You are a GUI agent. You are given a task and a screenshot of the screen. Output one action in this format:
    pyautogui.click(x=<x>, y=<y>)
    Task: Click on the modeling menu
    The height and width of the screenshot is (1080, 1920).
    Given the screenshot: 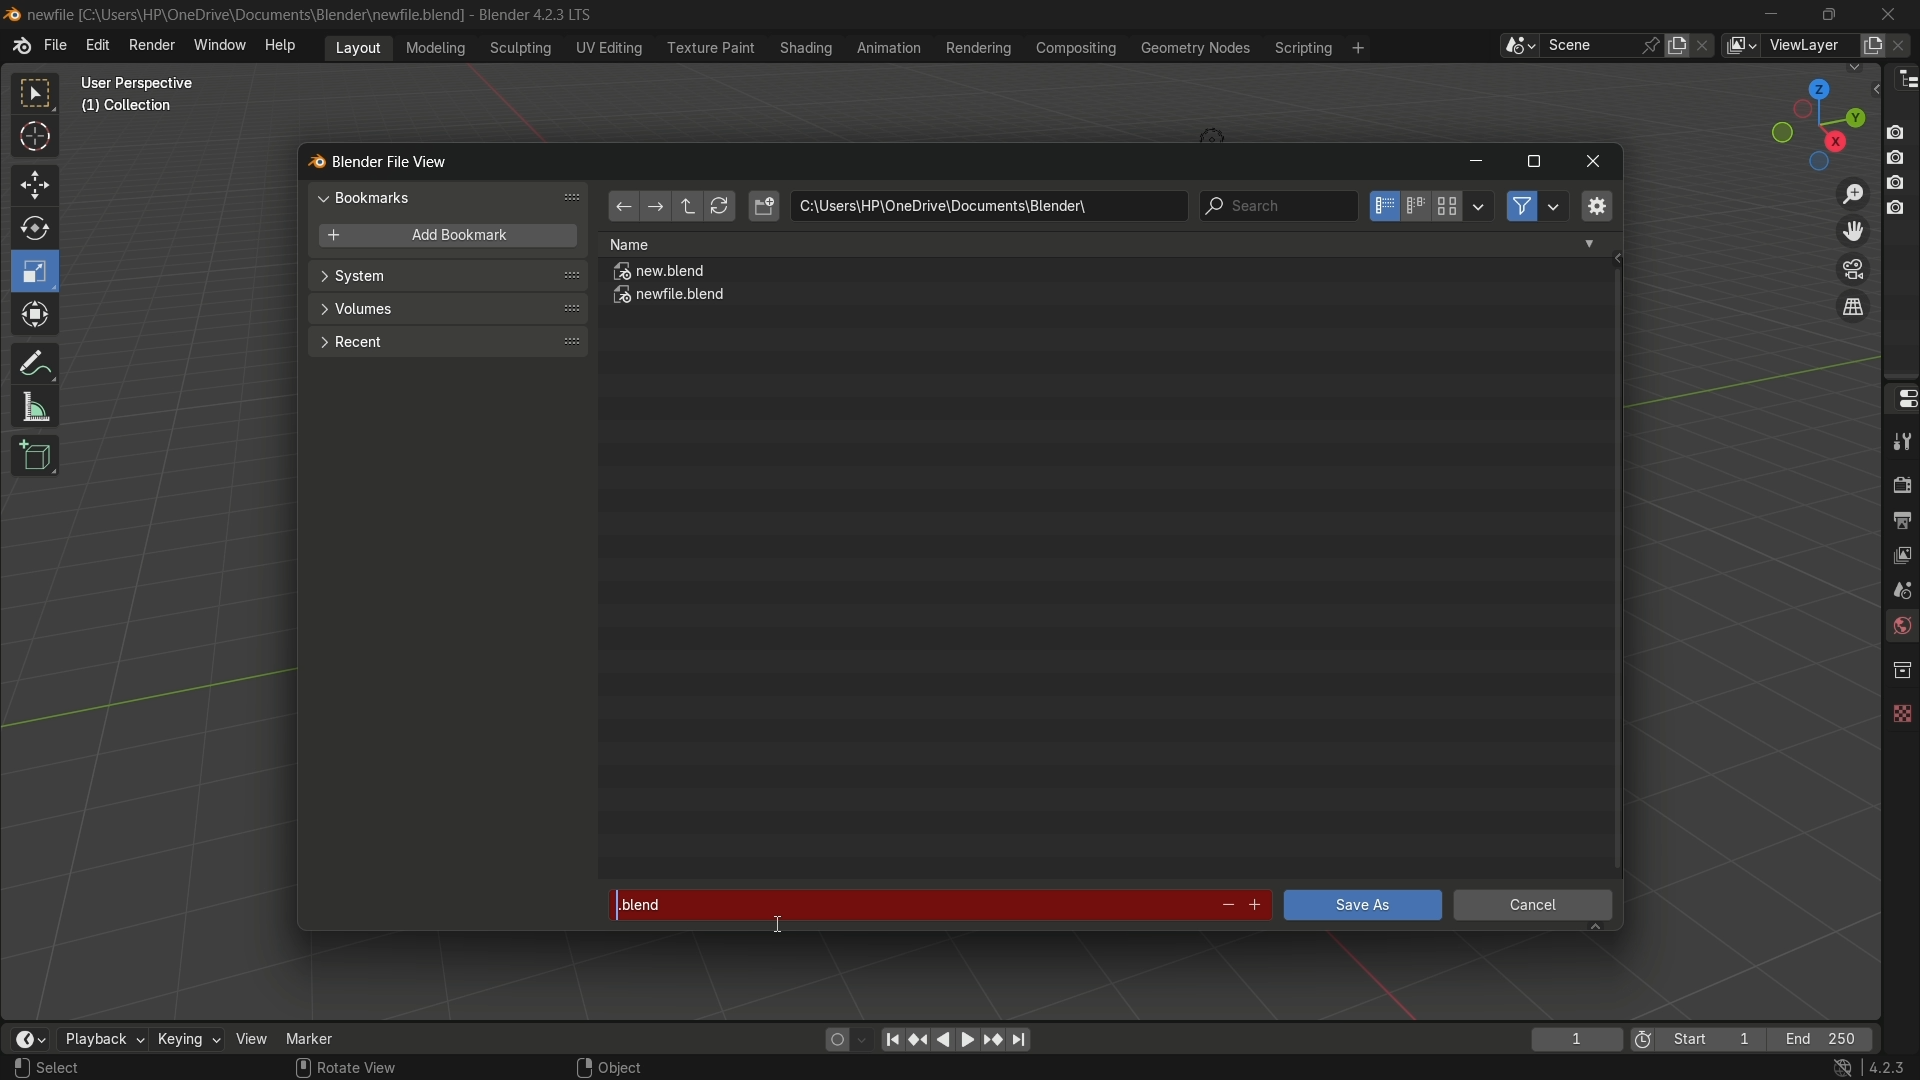 What is the action you would take?
    pyautogui.click(x=437, y=46)
    